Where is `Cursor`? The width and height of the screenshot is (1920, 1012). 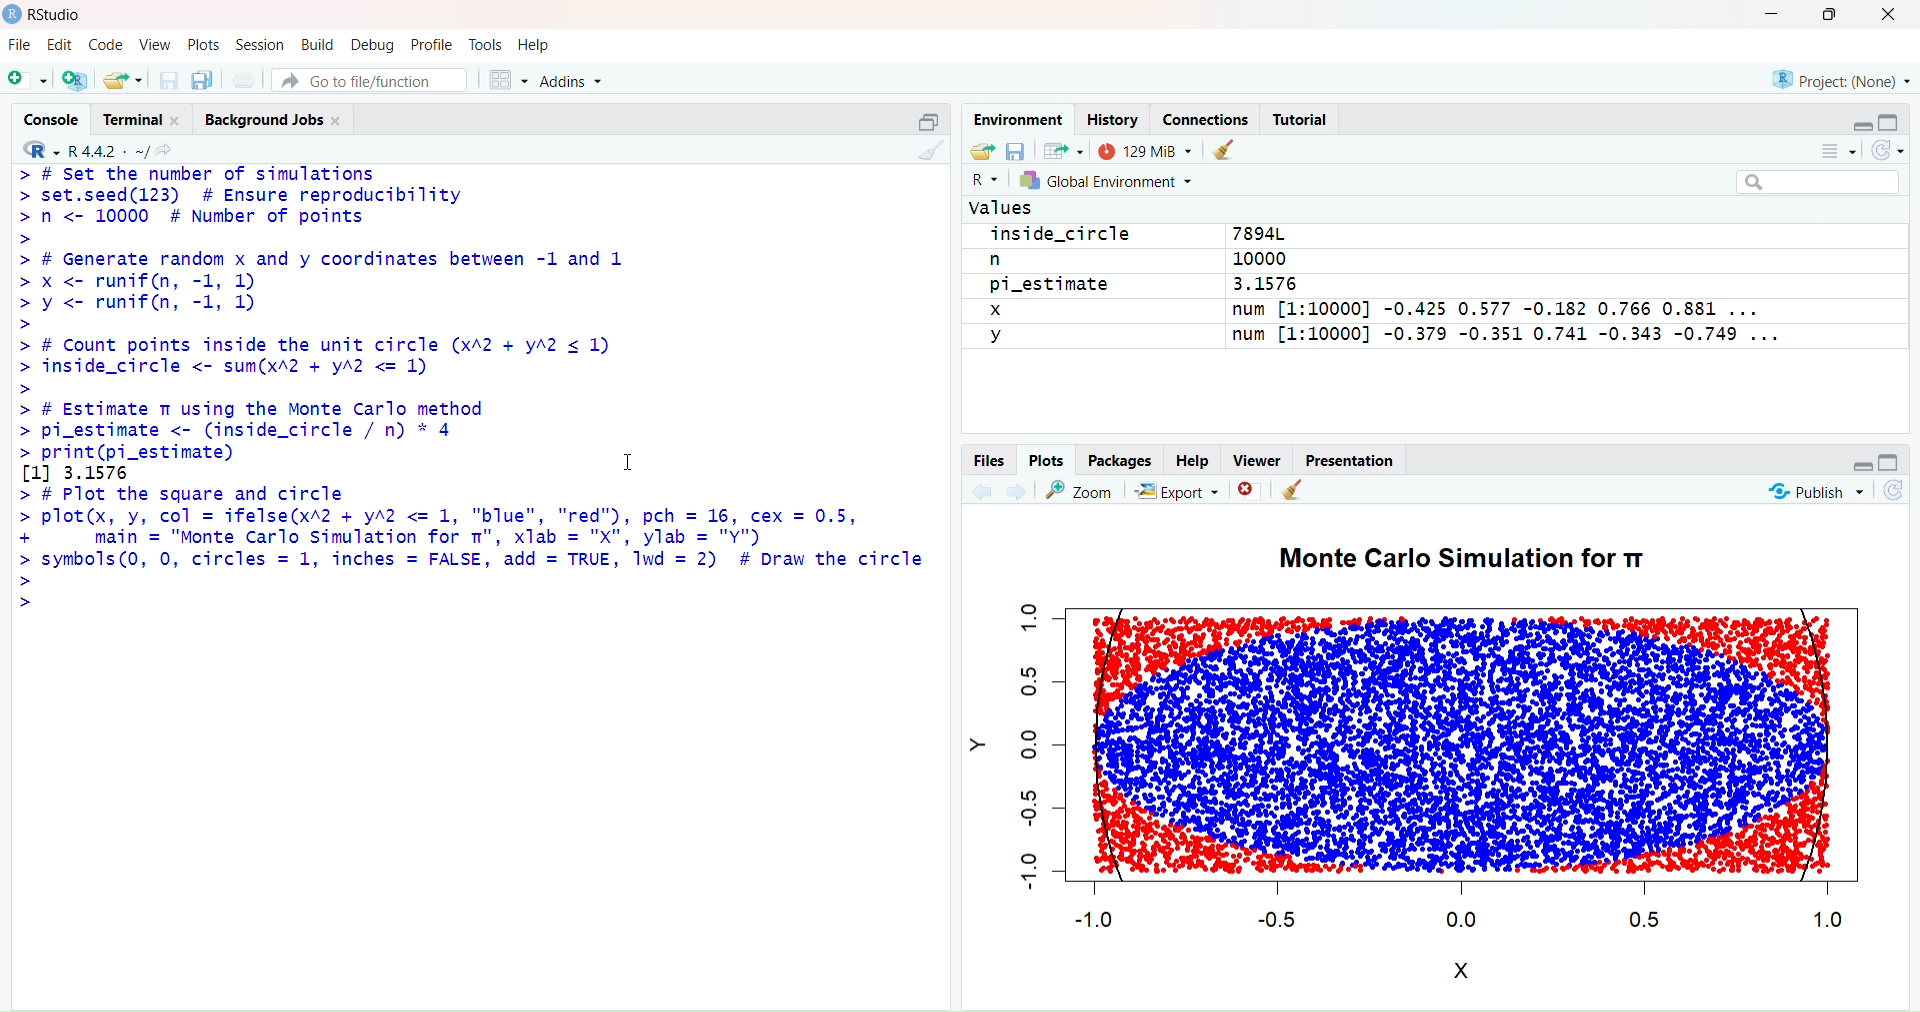 Cursor is located at coordinates (633, 455).